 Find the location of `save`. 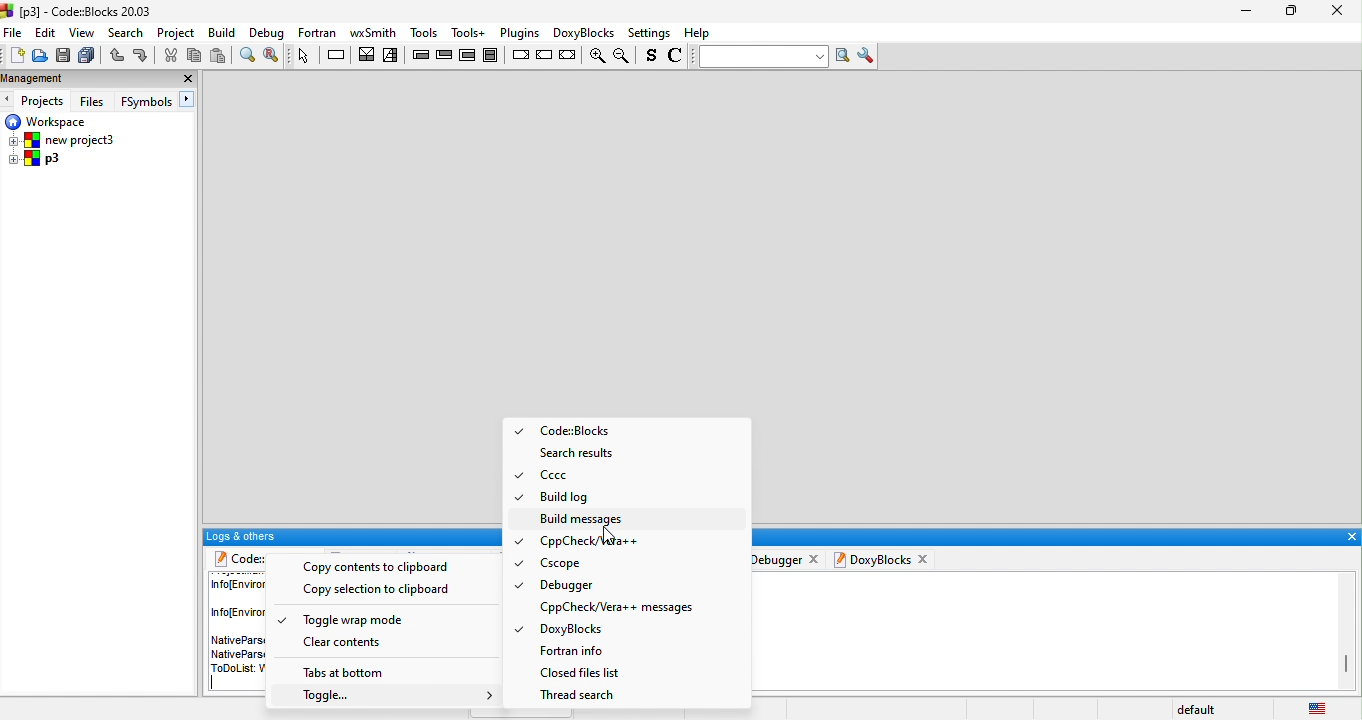

save is located at coordinates (62, 56).